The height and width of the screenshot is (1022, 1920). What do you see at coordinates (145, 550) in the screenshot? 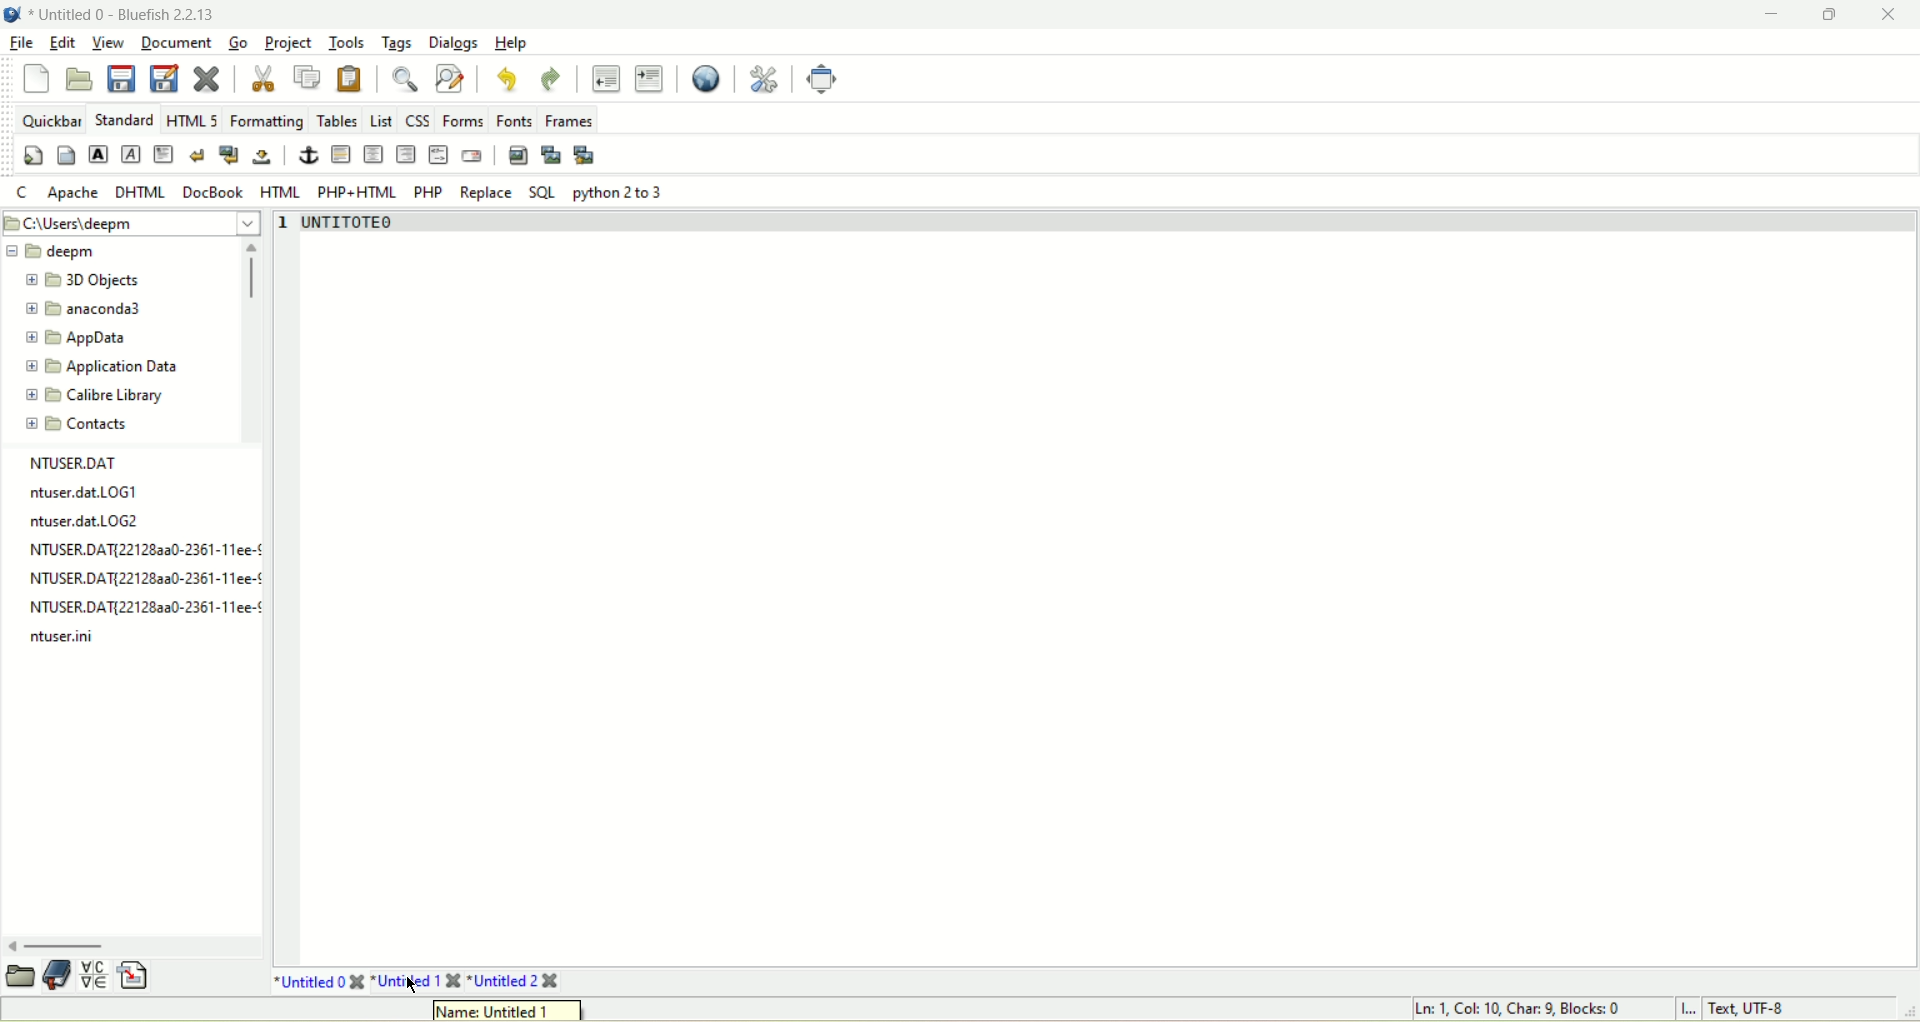
I see `` at bounding box center [145, 550].